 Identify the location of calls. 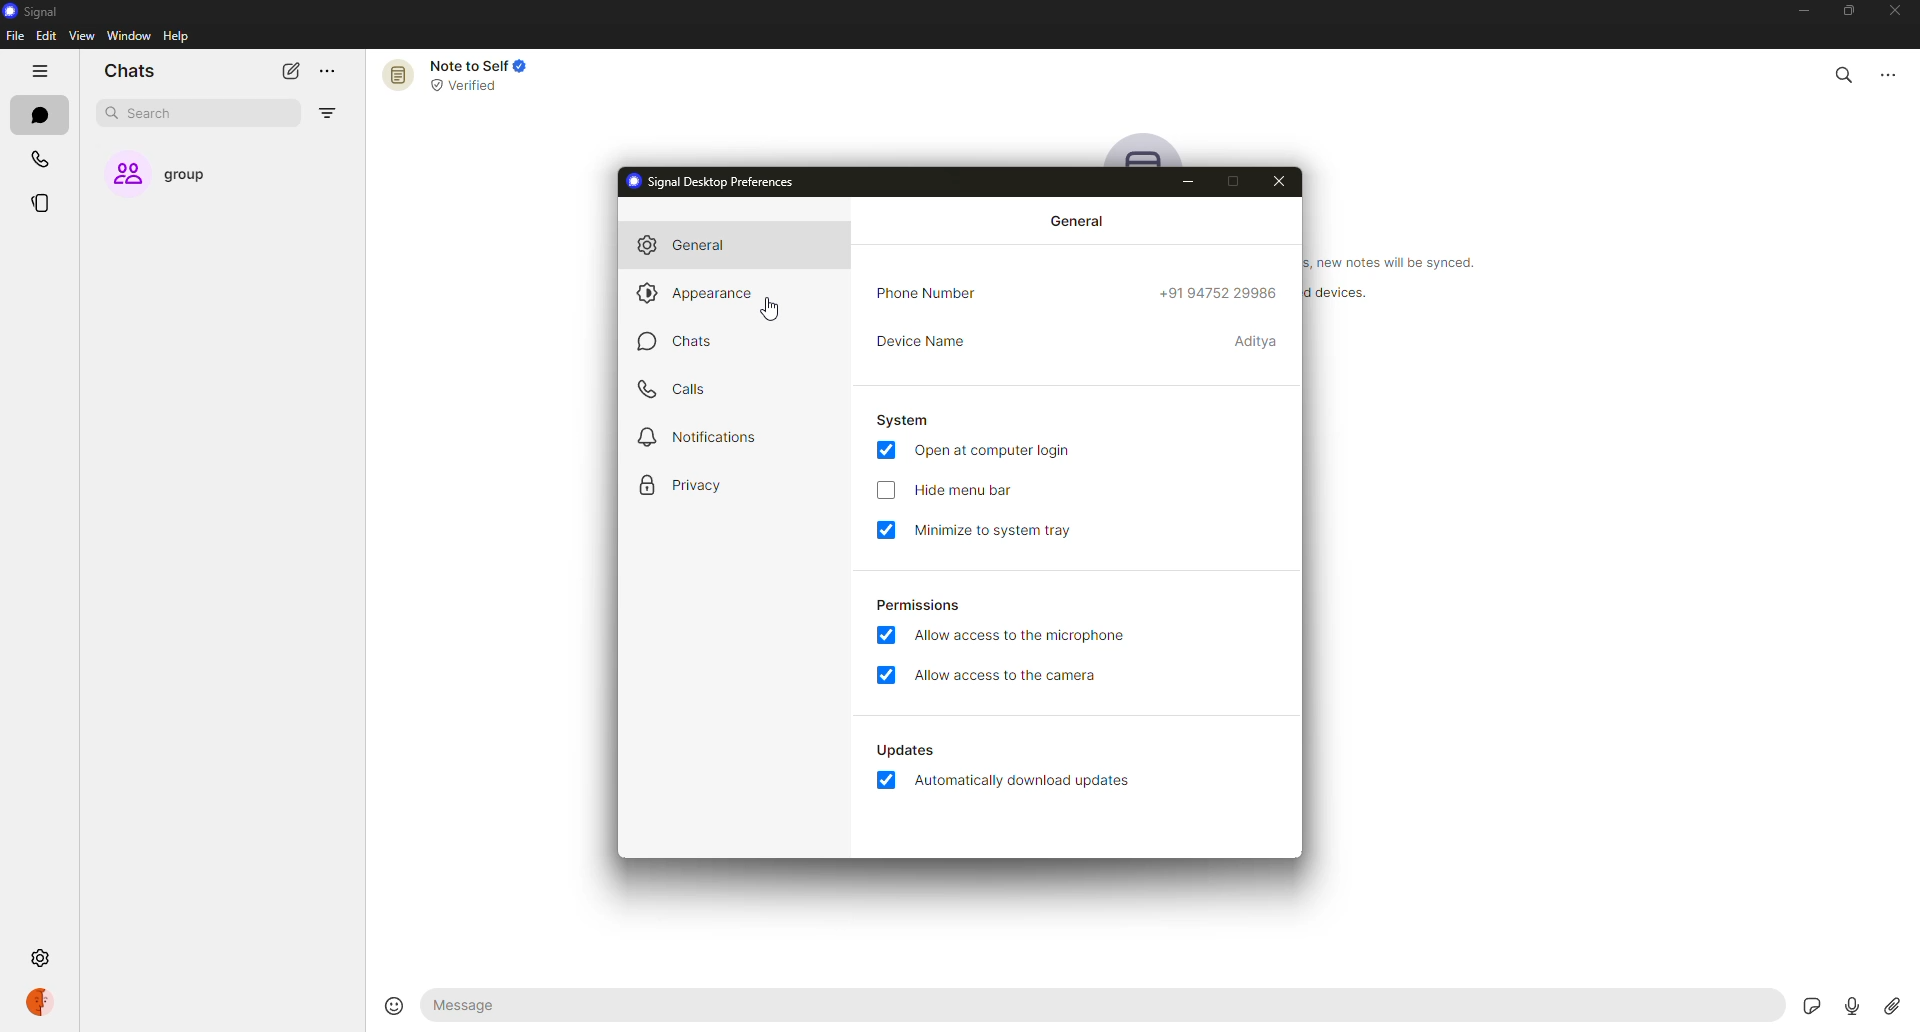
(43, 161).